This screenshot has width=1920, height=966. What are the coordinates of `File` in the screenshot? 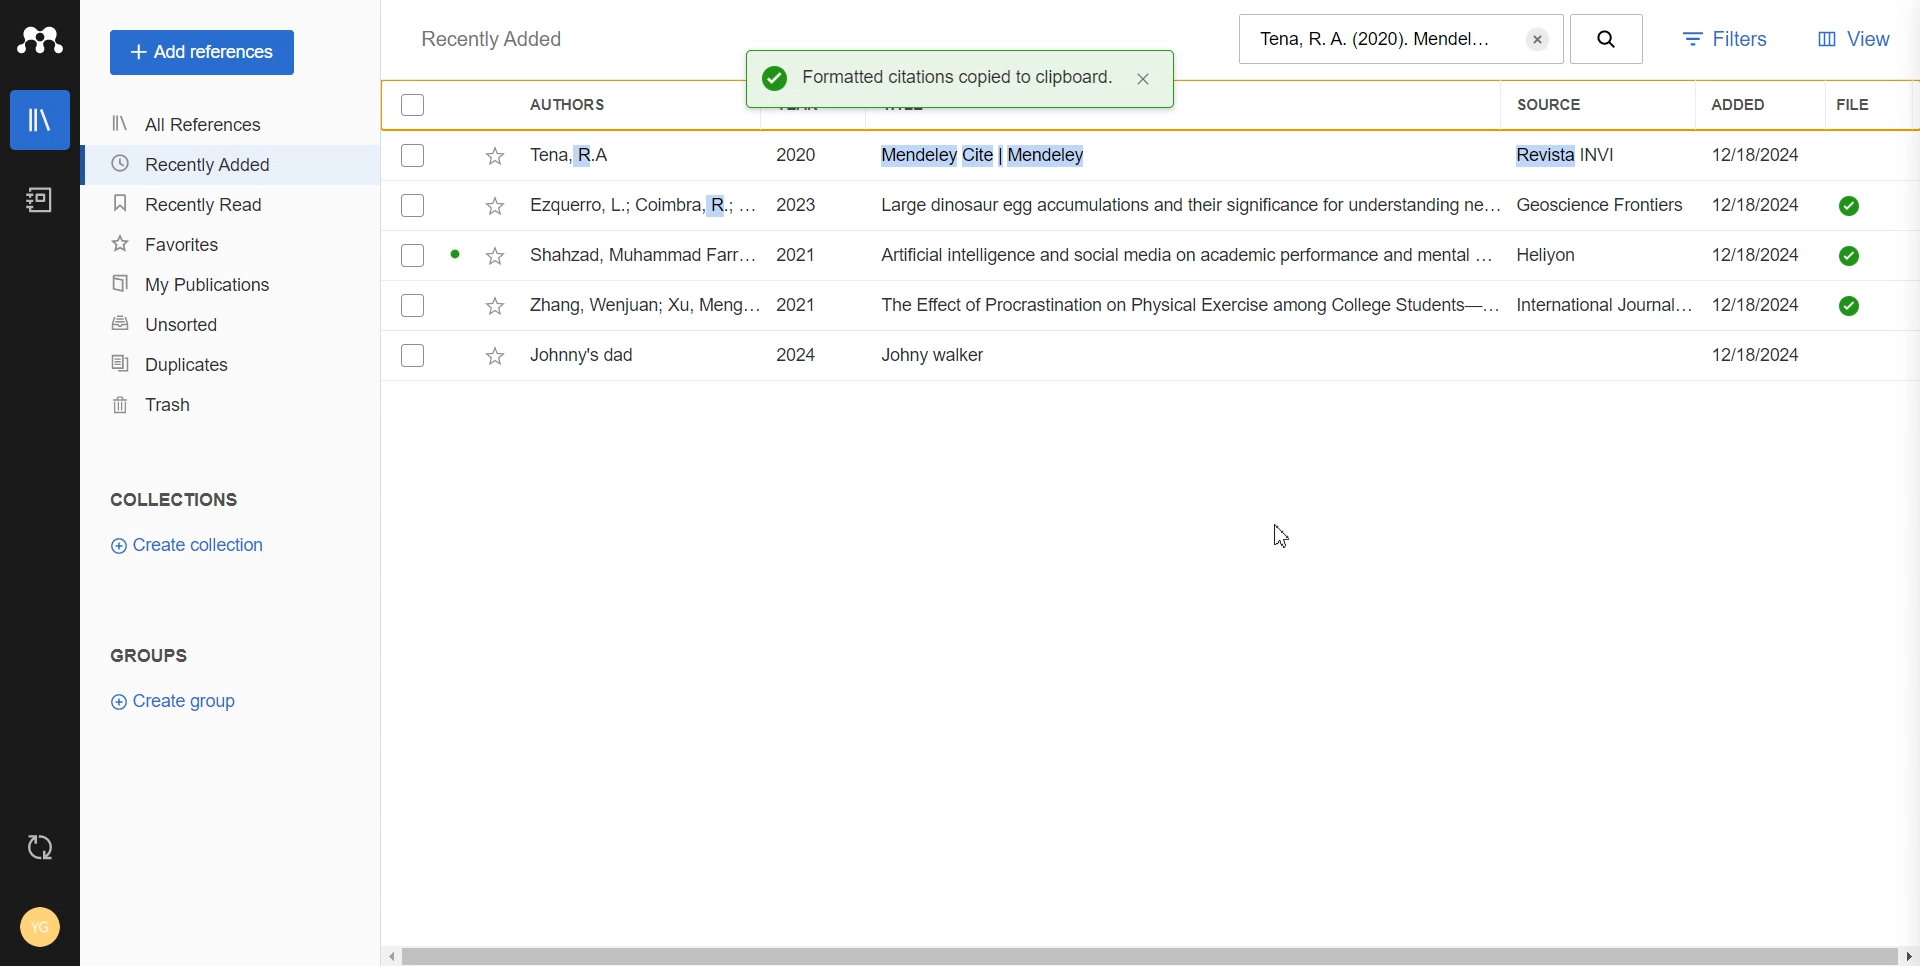 It's located at (1867, 103).